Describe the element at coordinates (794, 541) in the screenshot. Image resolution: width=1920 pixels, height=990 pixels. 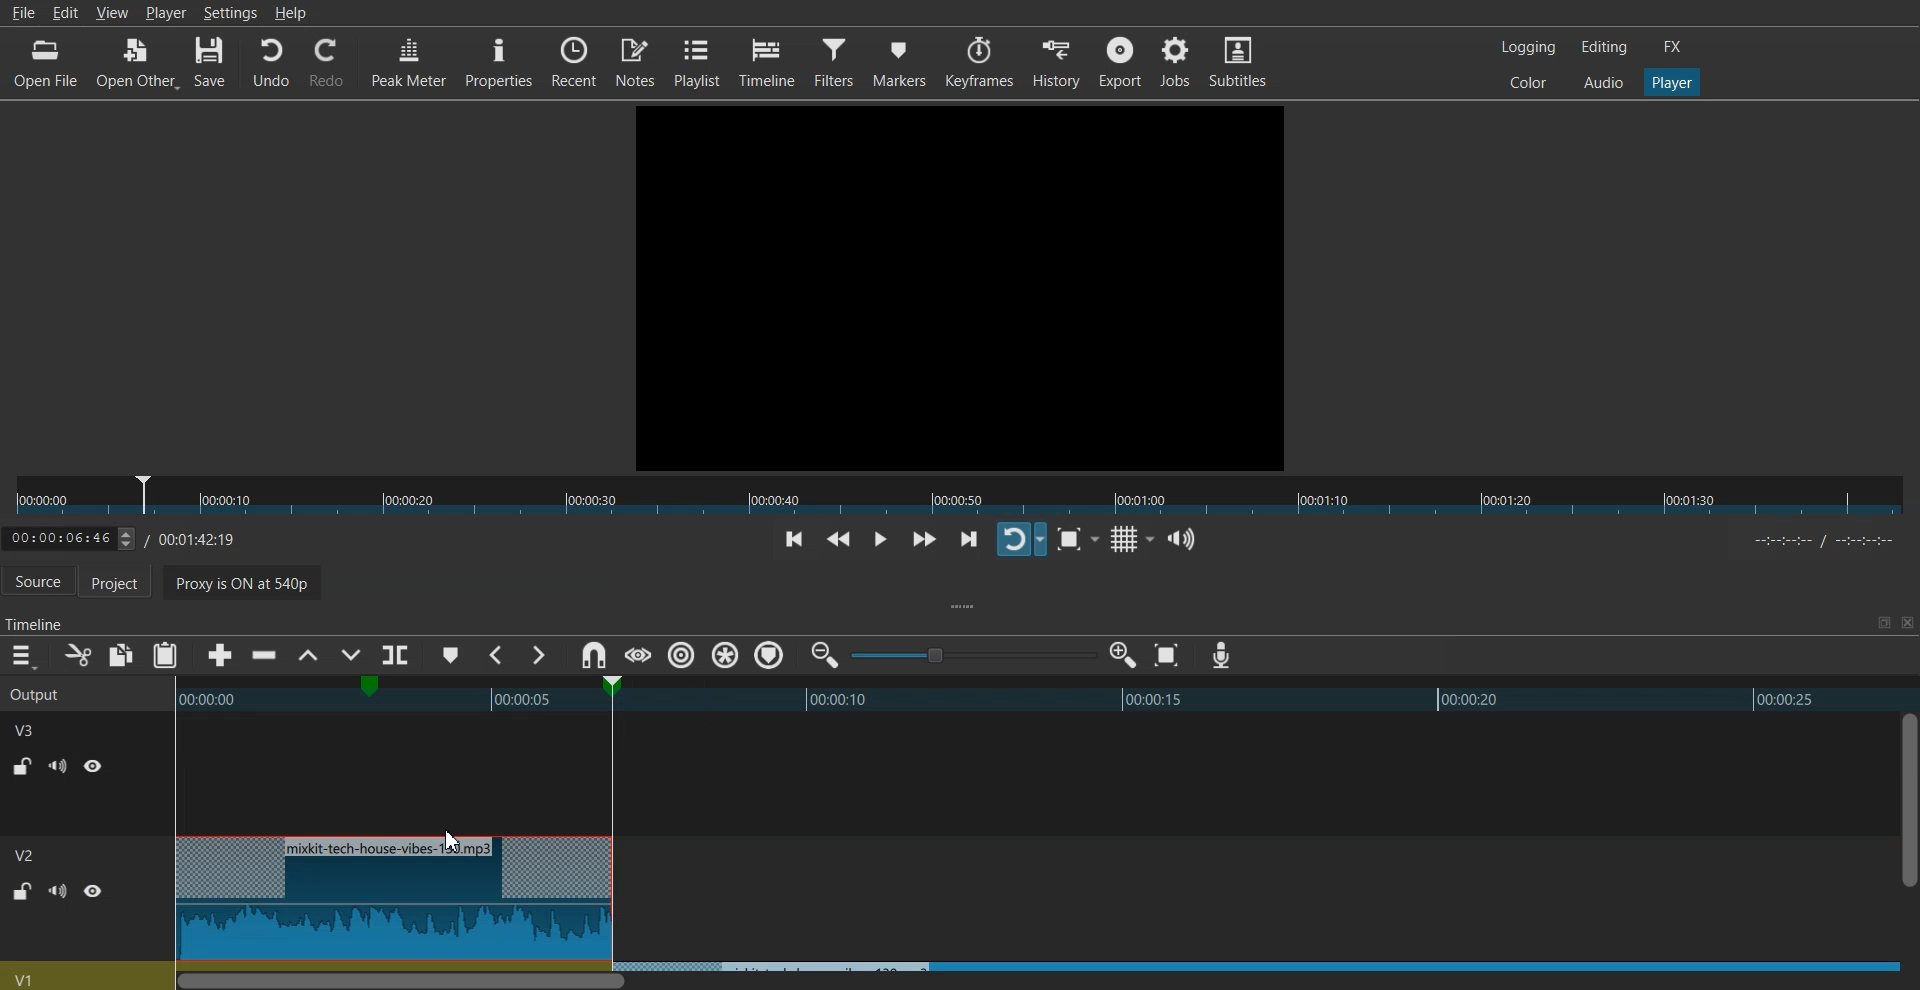
I see `Skip to previous point` at that location.